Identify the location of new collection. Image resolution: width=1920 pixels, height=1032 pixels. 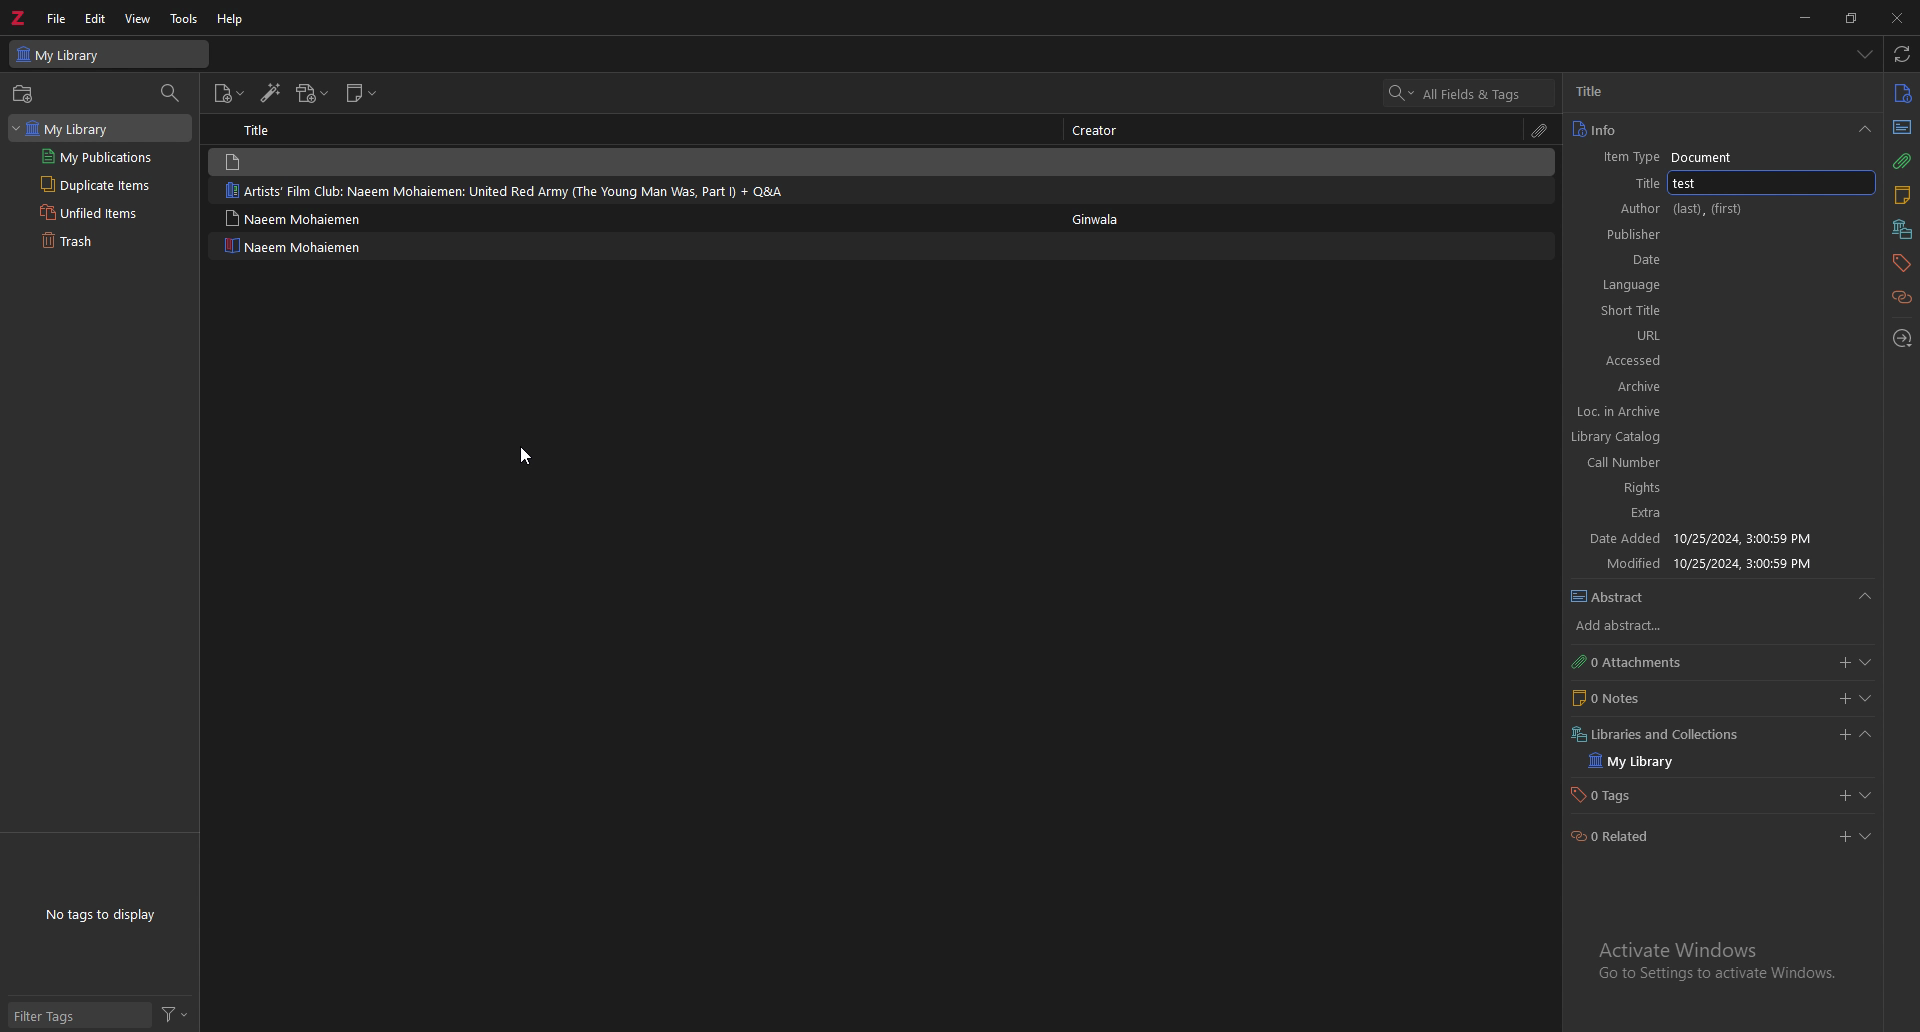
(25, 94).